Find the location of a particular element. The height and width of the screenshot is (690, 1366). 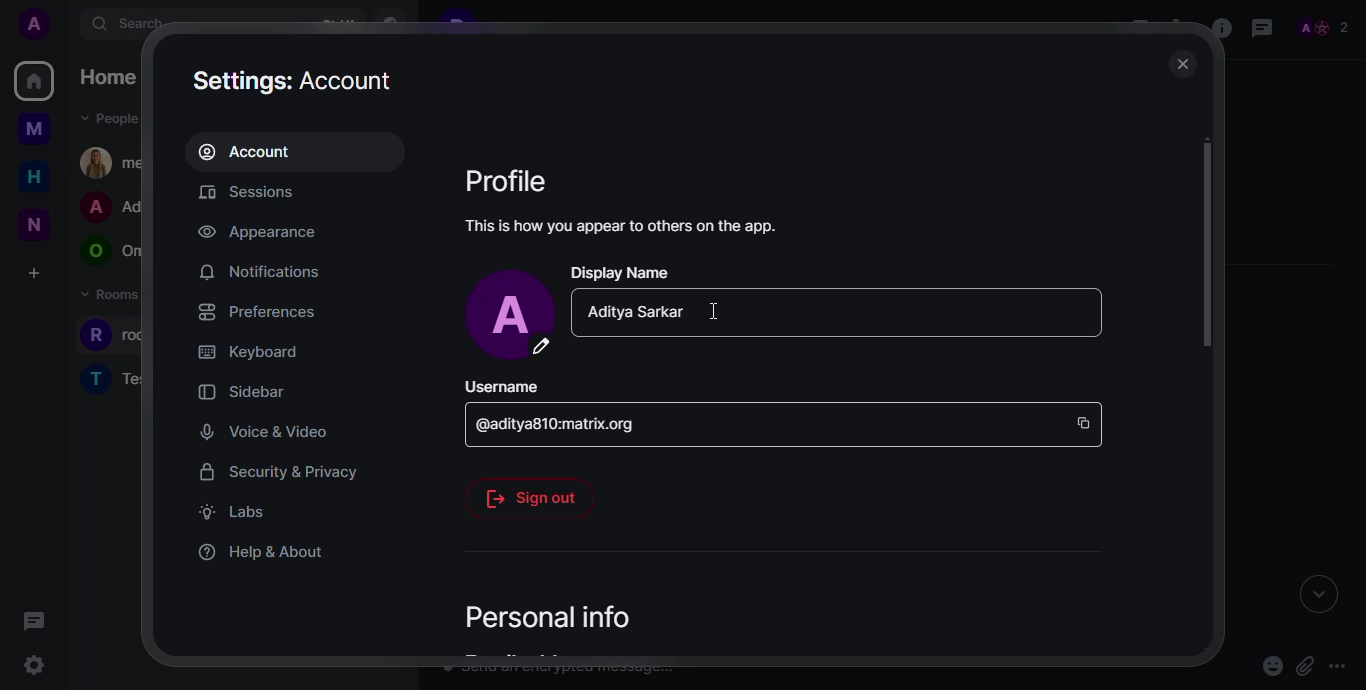

info is located at coordinates (624, 225).